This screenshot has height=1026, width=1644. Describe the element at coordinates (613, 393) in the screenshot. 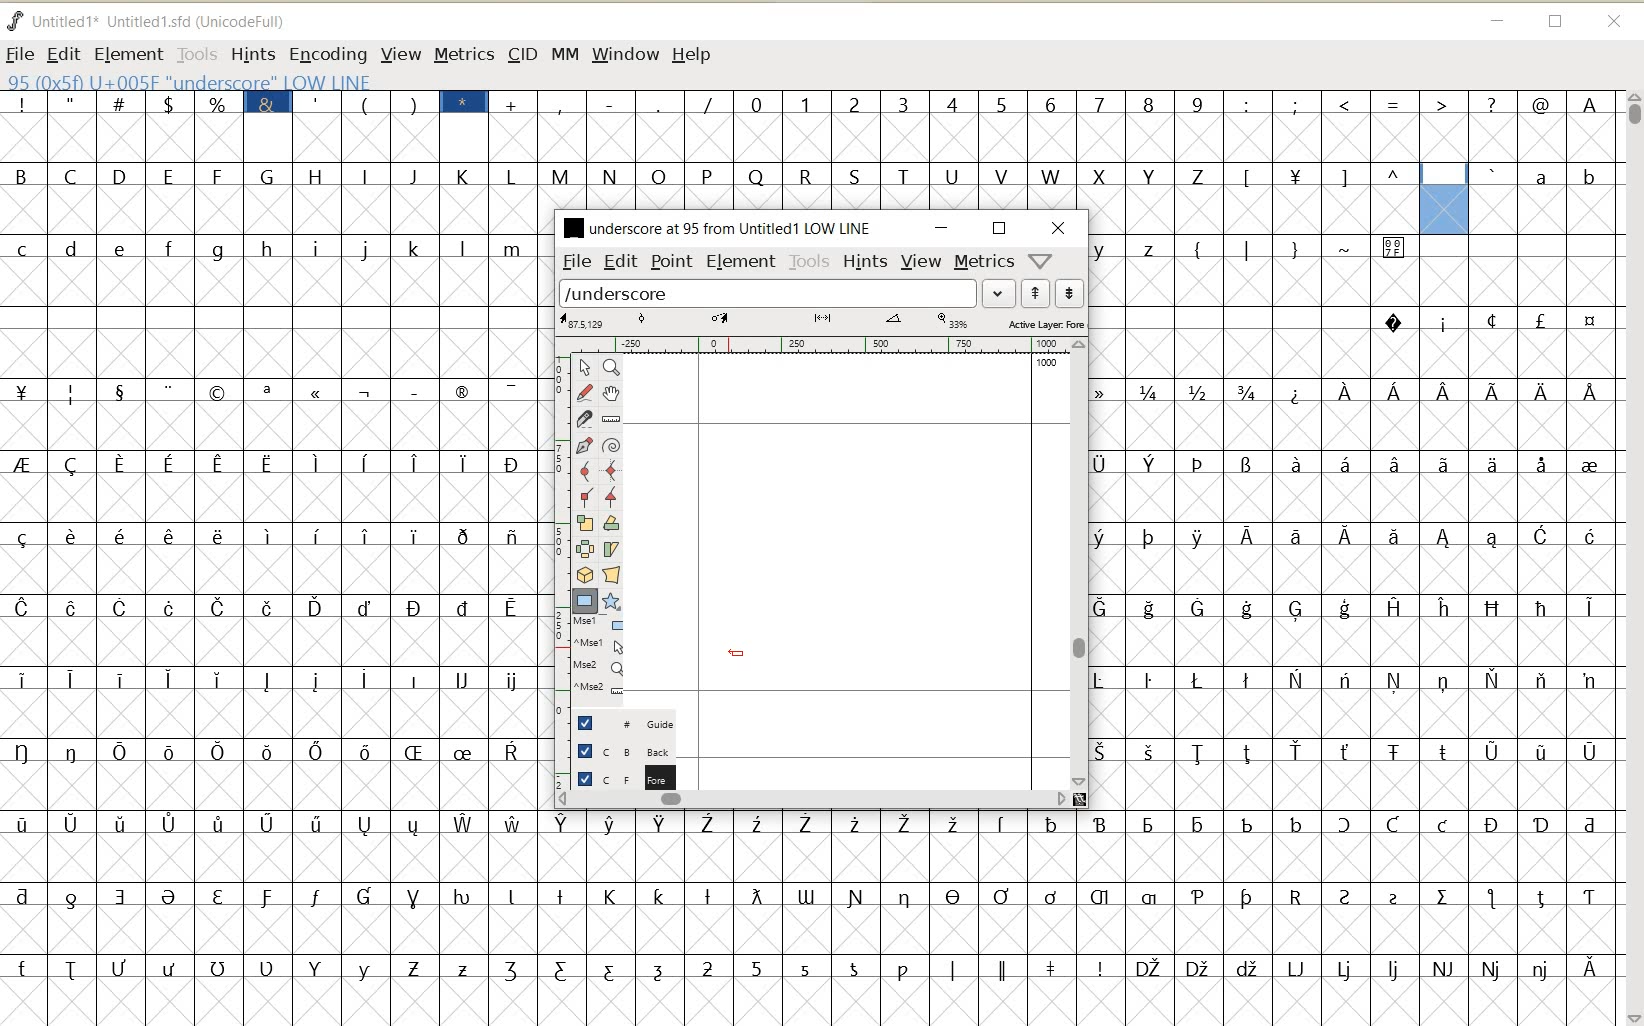

I see `scroll by hand` at that location.